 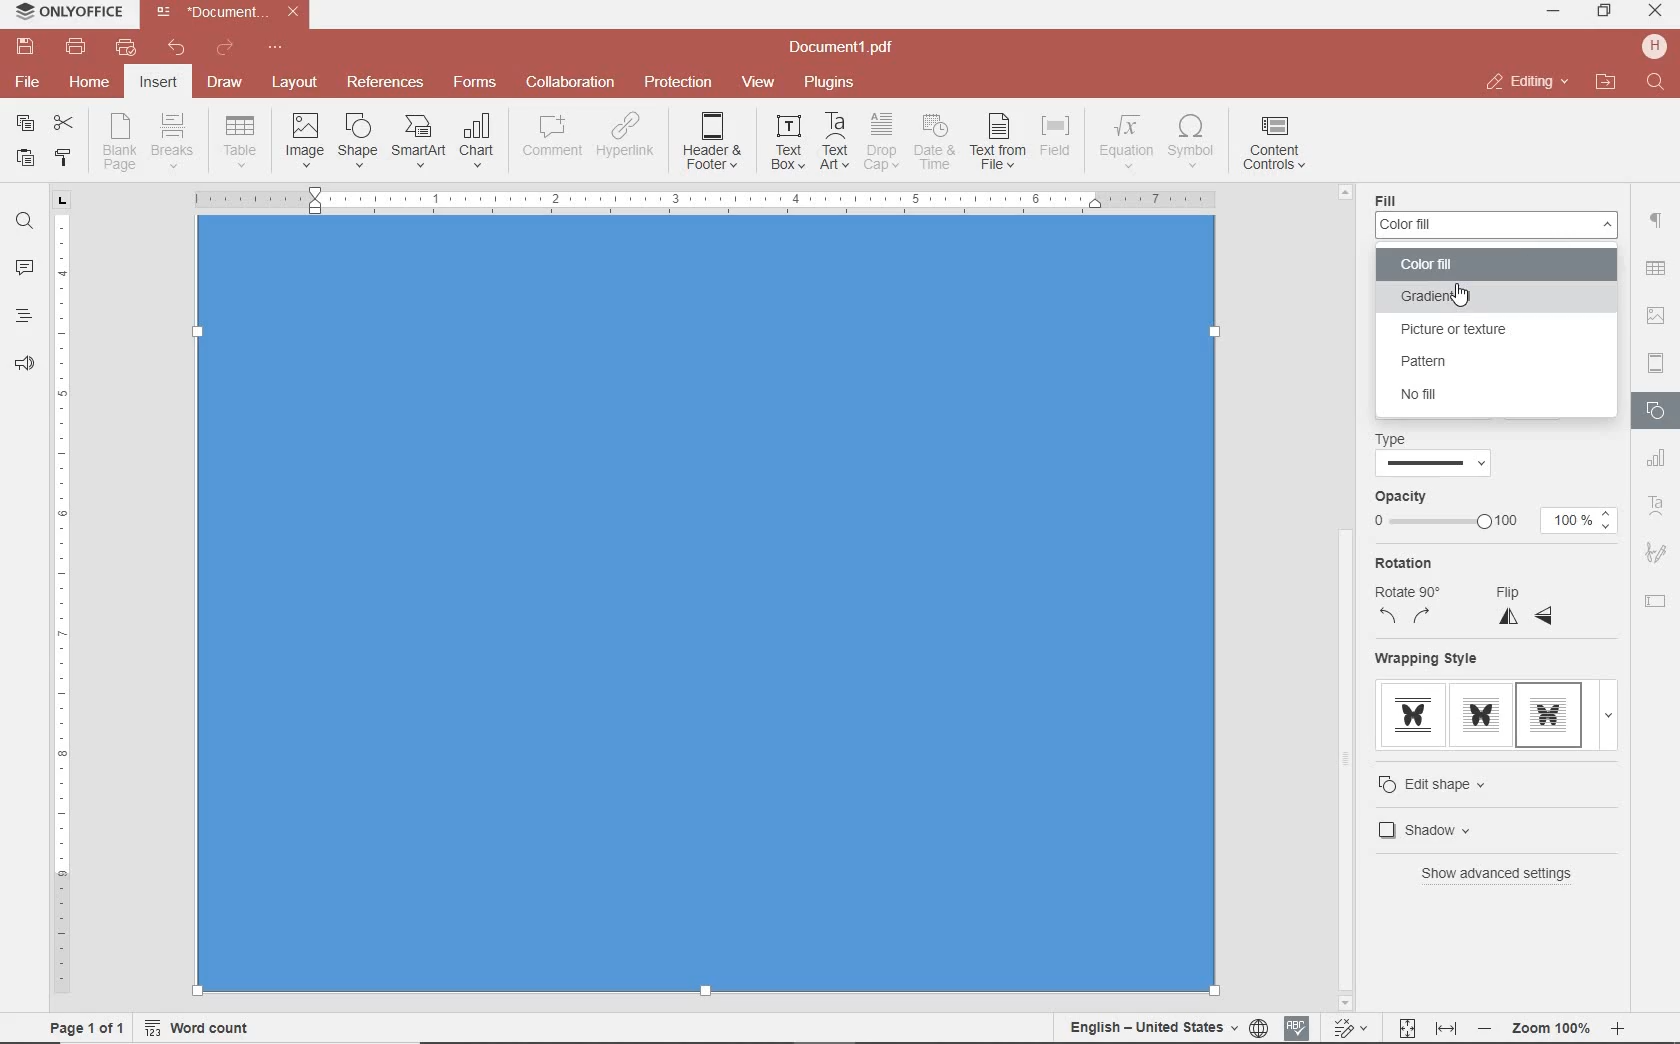 What do you see at coordinates (714, 142) in the screenshot?
I see `EDIT HEADER OR FOOTER` at bounding box center [714, 142].